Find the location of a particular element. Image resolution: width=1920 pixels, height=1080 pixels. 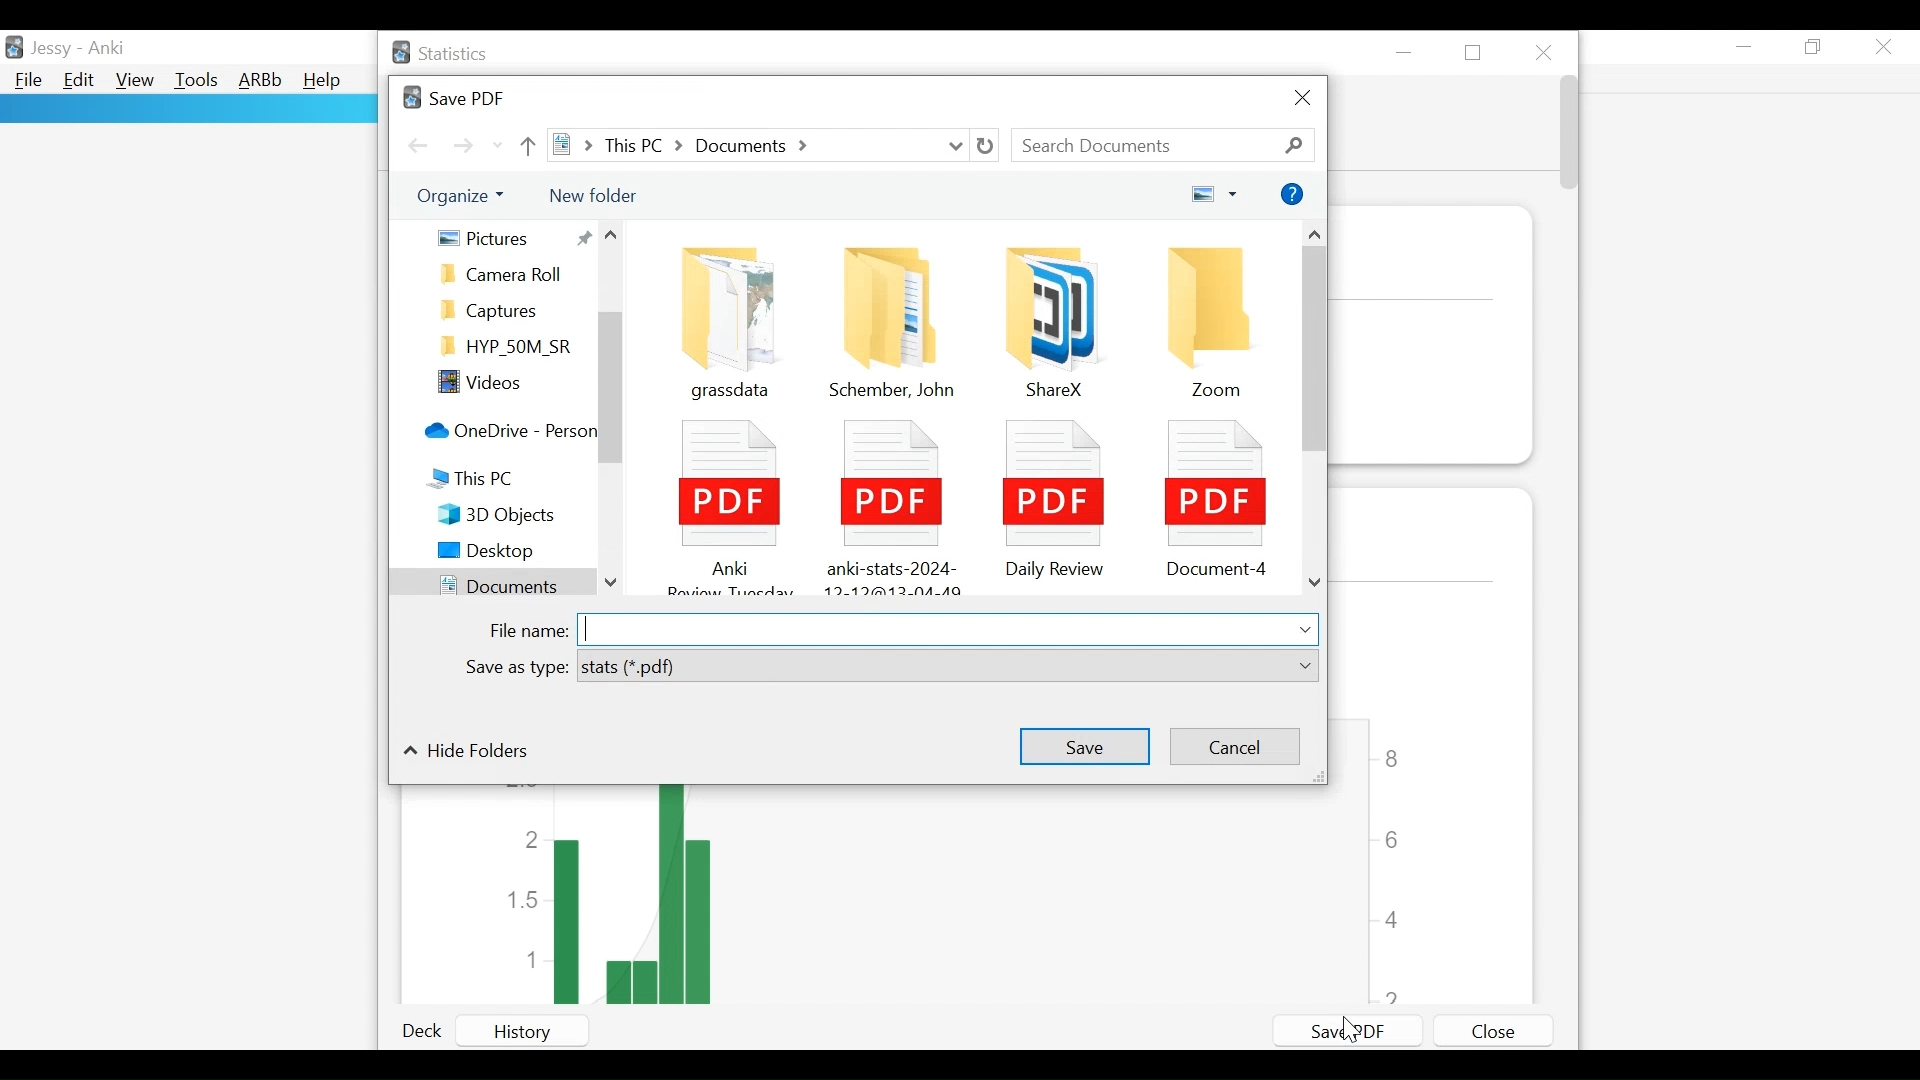

minimize is located at coordinates (1745, 46).